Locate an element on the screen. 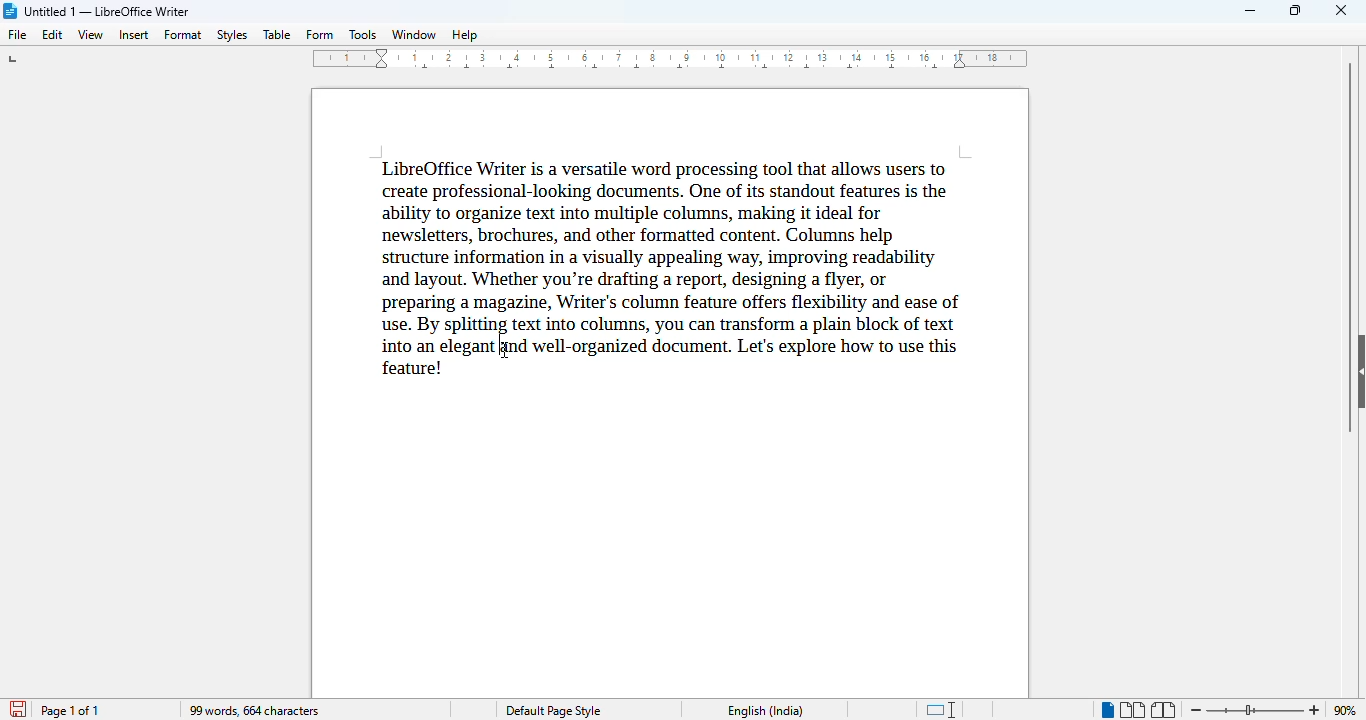 The height and width of the screenshot is (720, 1366). hotkey (Ctrl + A) is located at coordinates (497, 344).